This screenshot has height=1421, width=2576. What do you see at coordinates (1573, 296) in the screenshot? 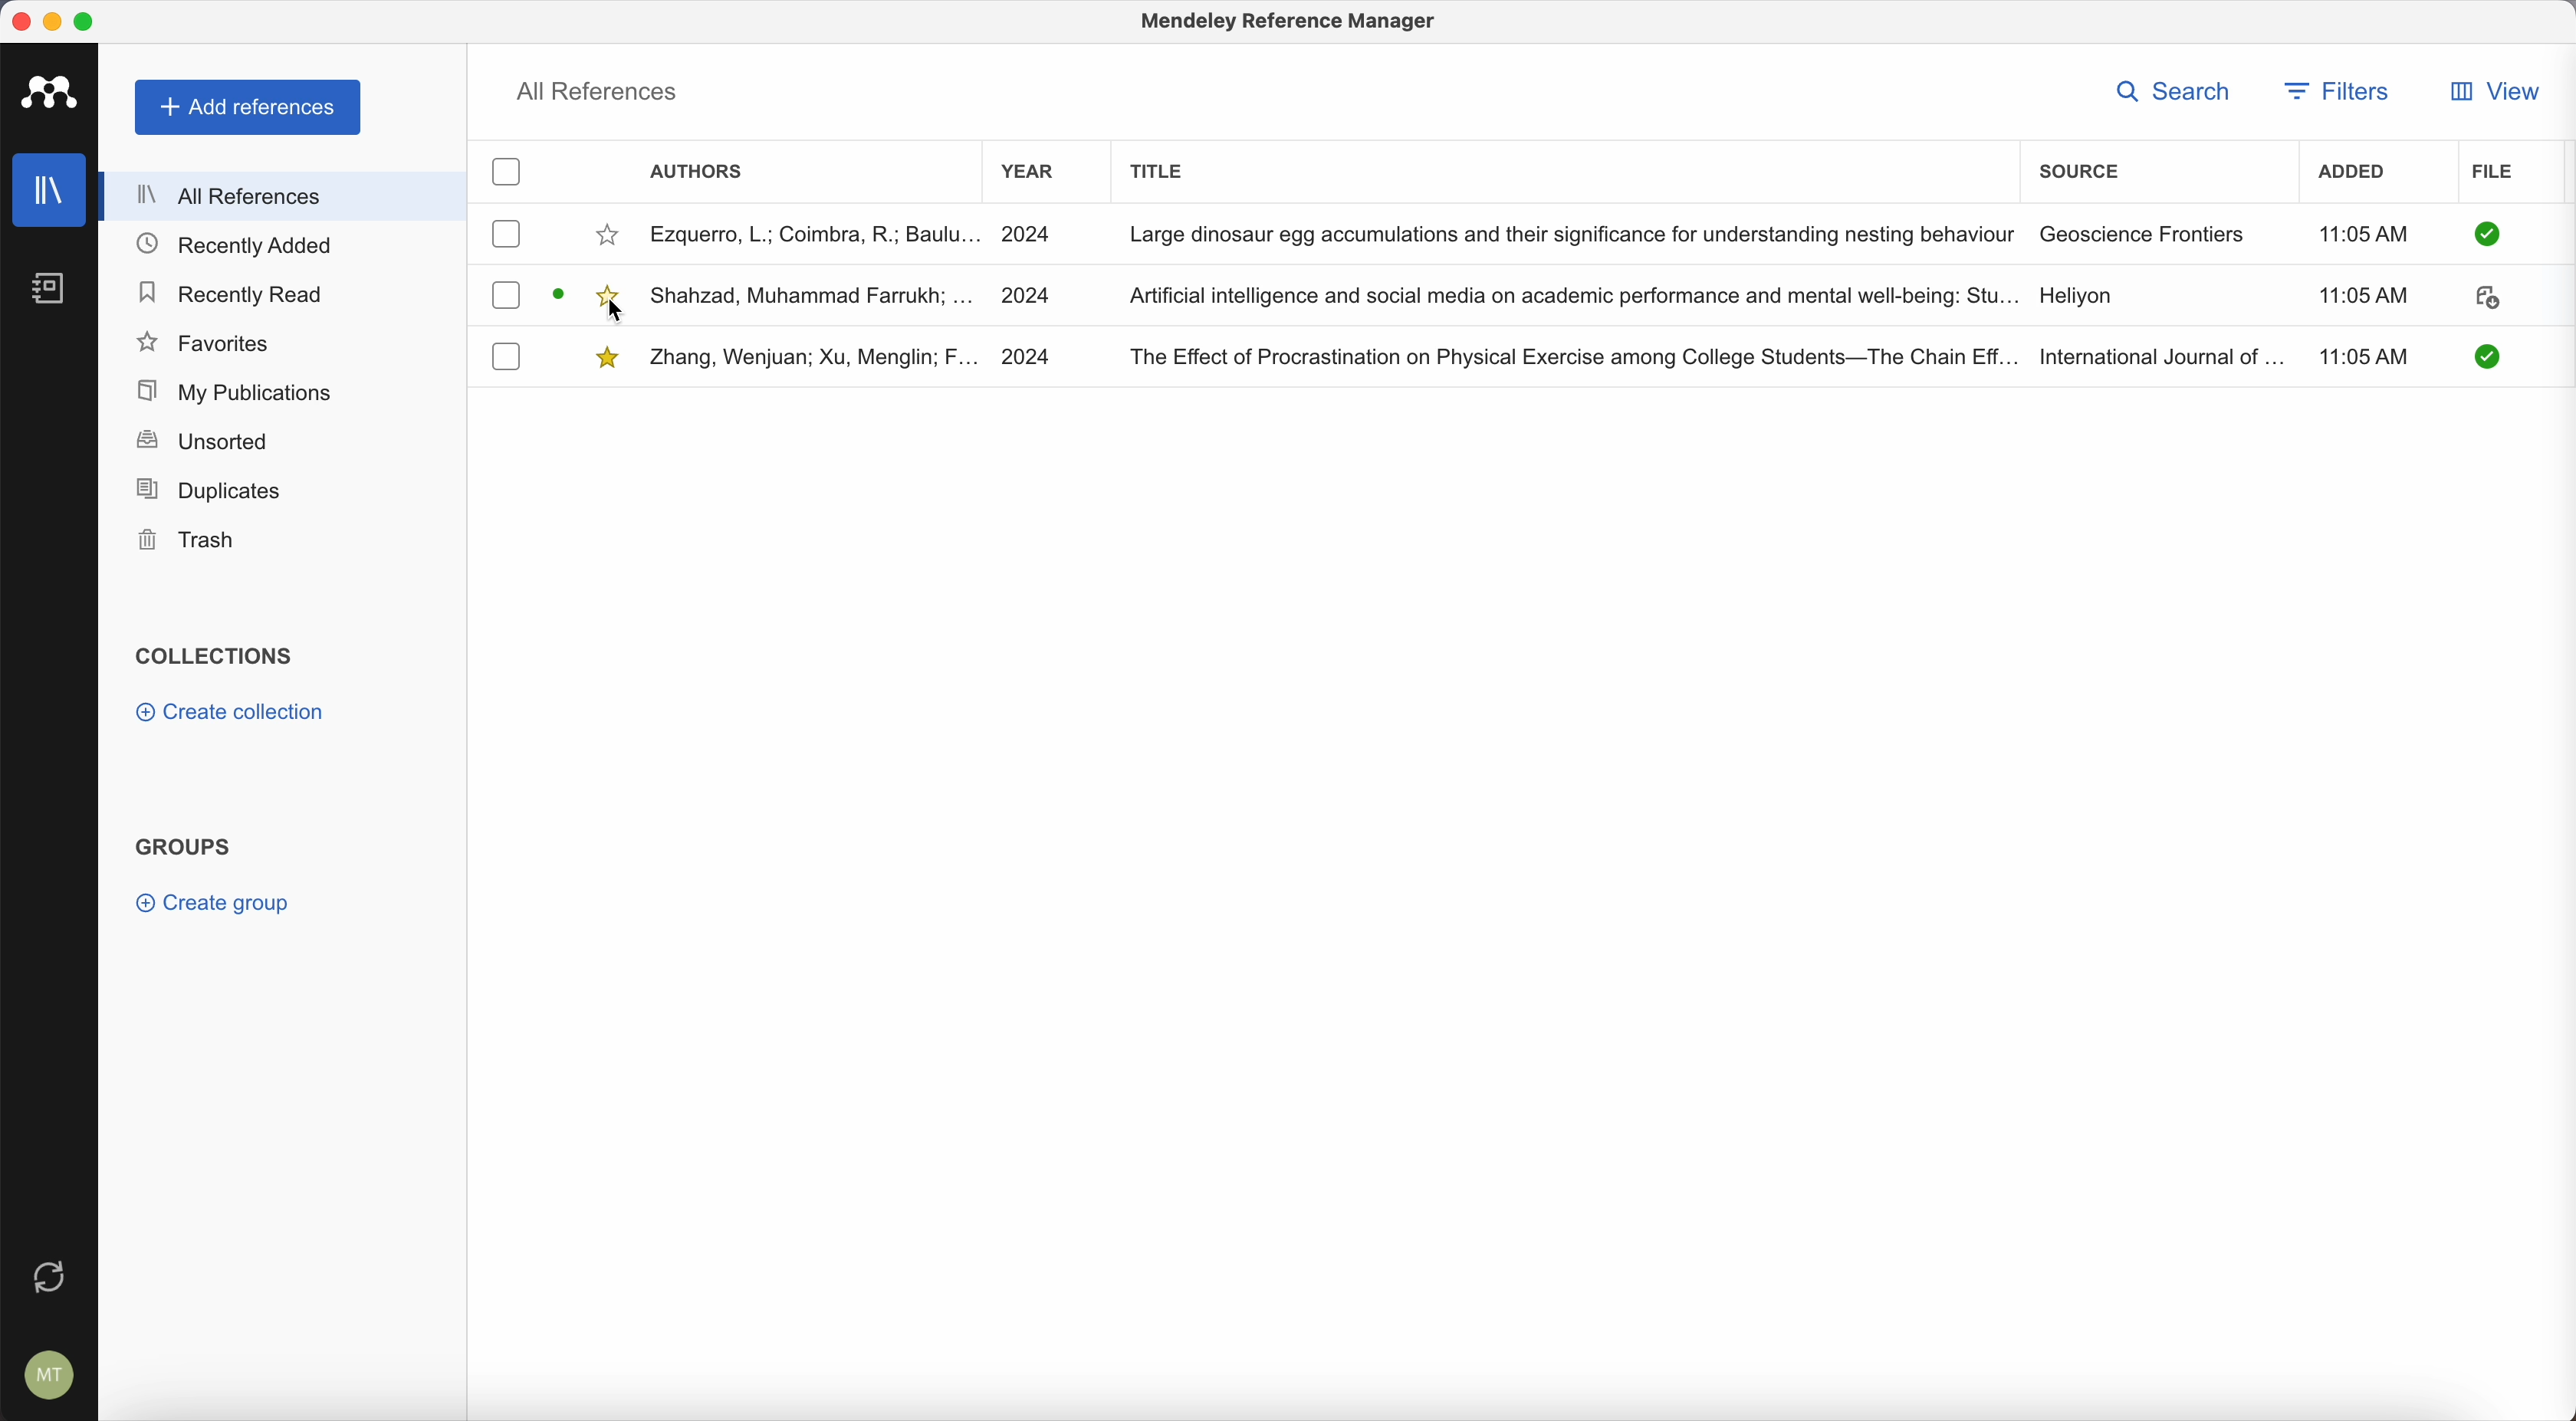
I see `Artificial Intelligence and social media on academic performance and mental well-being` at bounding box center [1573, 296].